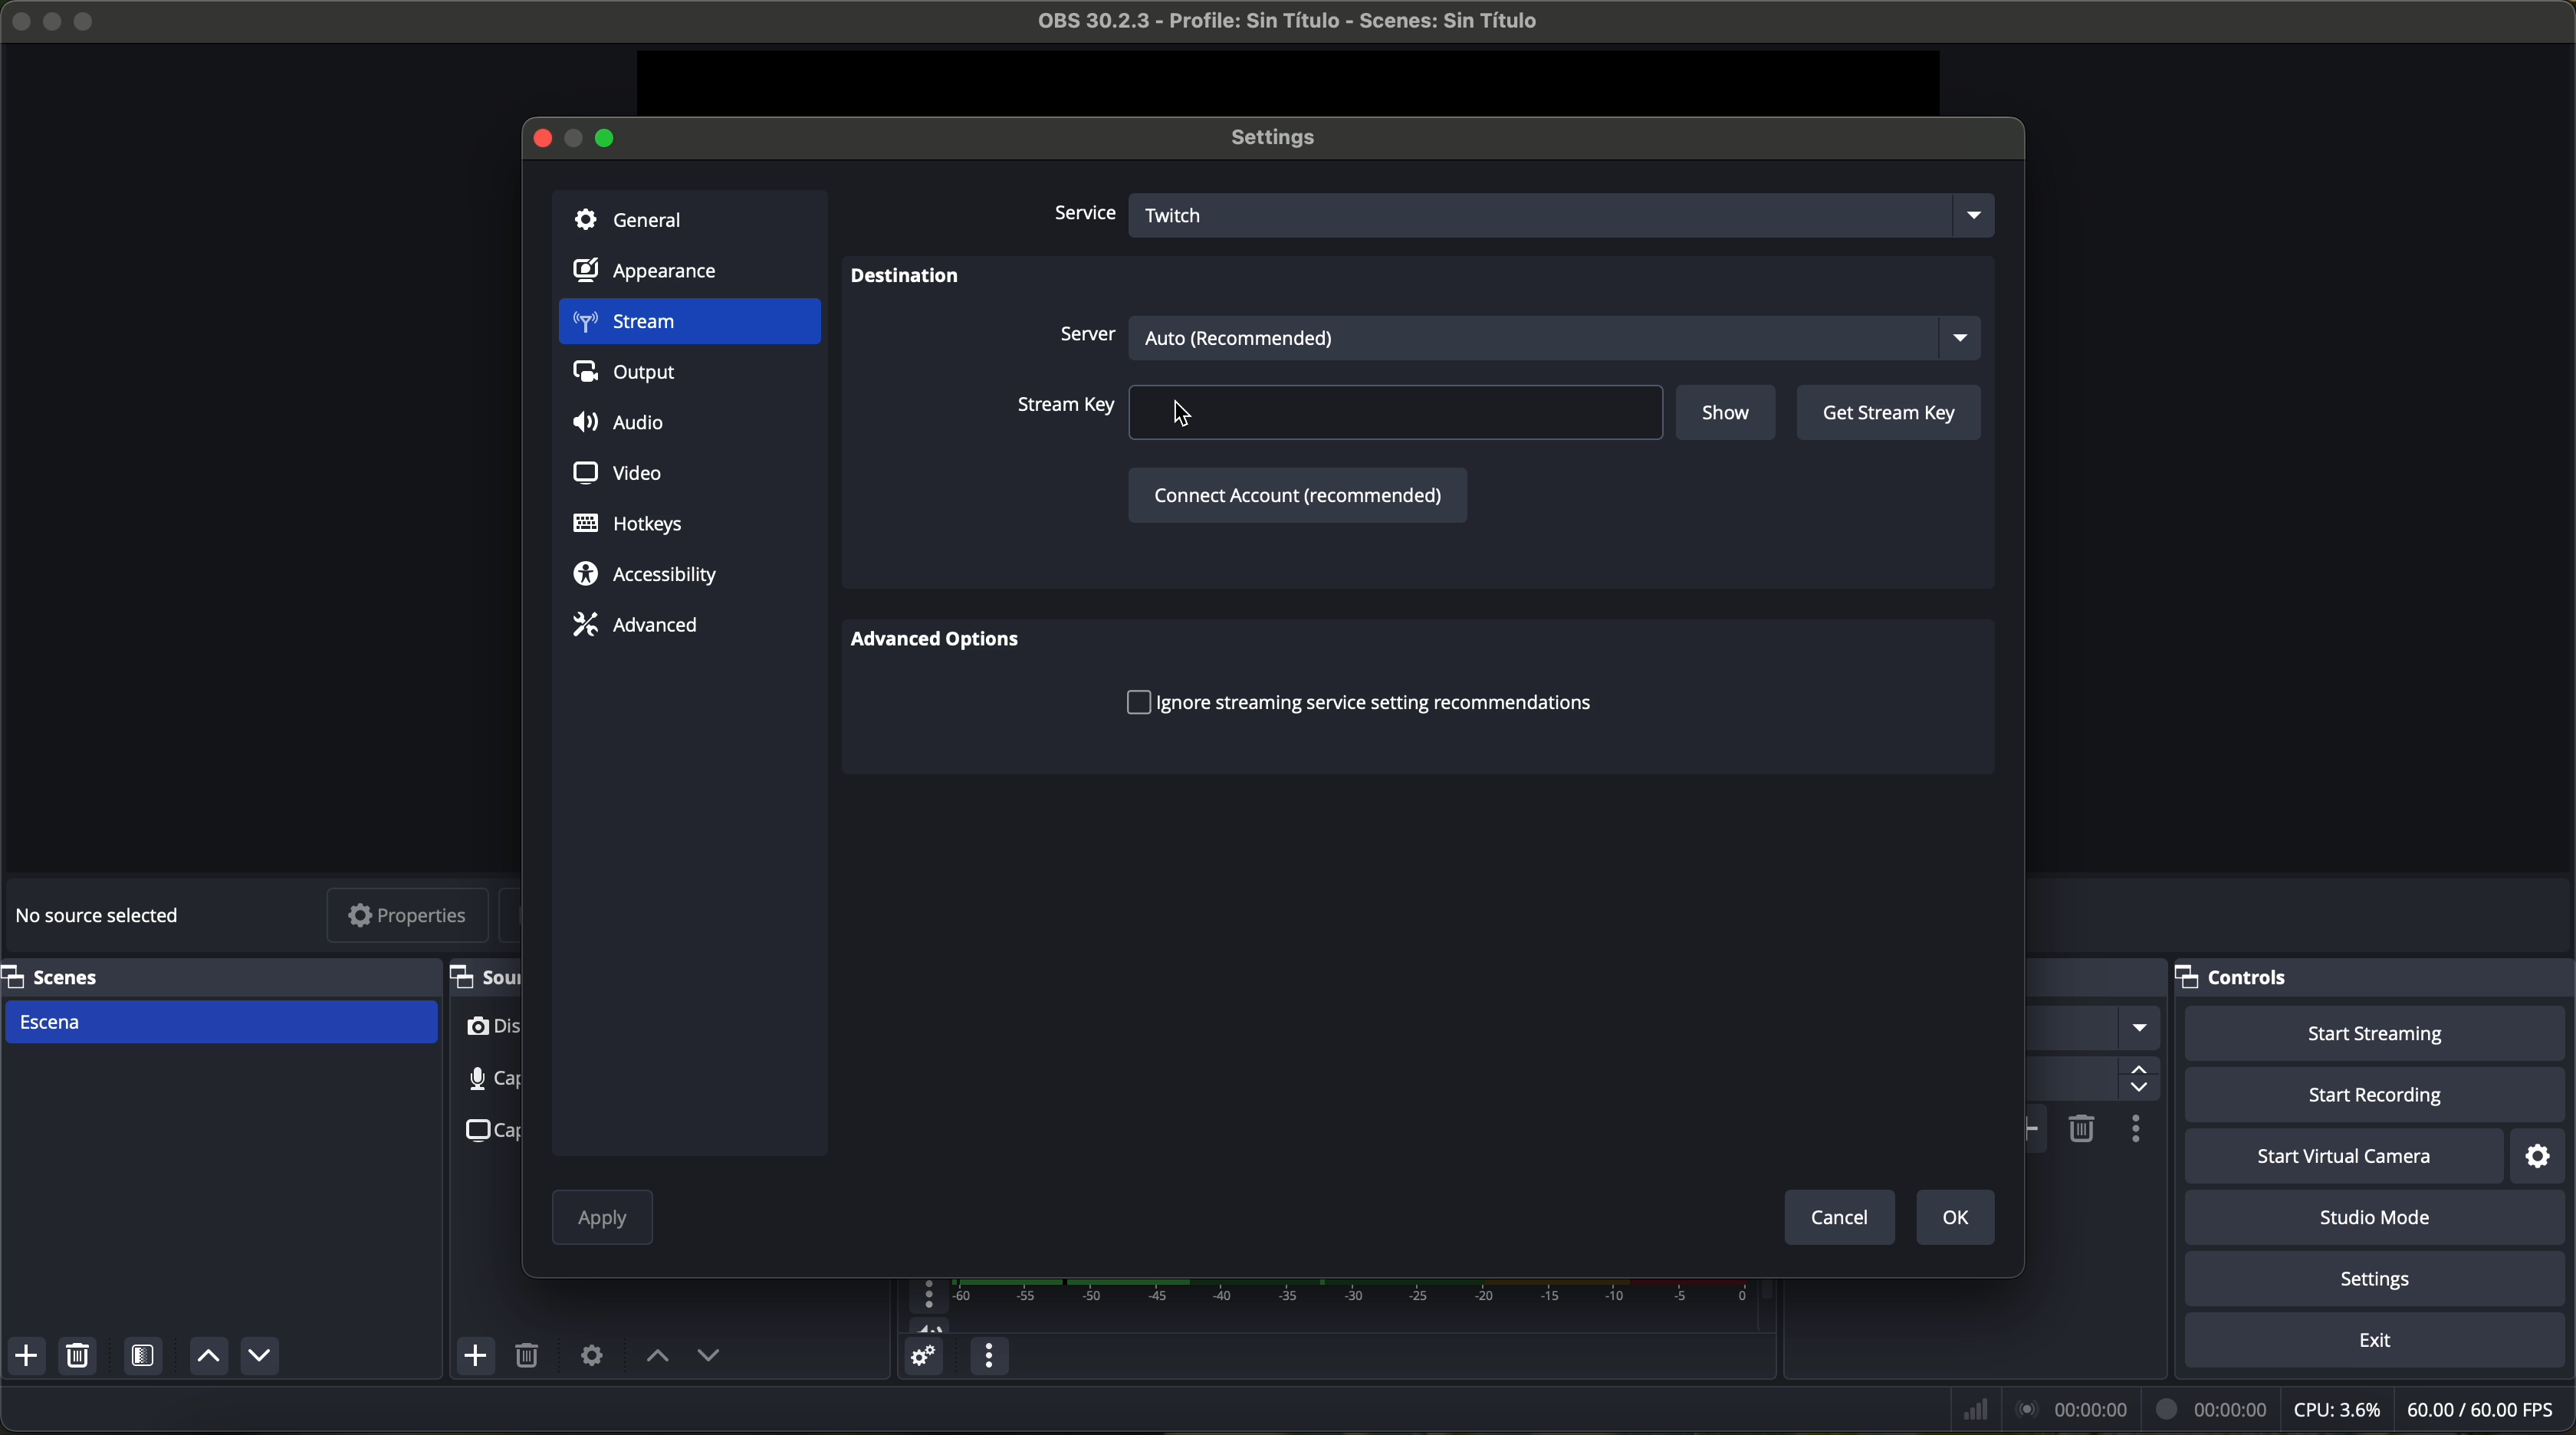 The height and width of the screenshot is (1435, 2576). What do you see at coordinates (478, 1079) in the screenshot?
I see `audio input capture` at bounding box center [478, 1079].